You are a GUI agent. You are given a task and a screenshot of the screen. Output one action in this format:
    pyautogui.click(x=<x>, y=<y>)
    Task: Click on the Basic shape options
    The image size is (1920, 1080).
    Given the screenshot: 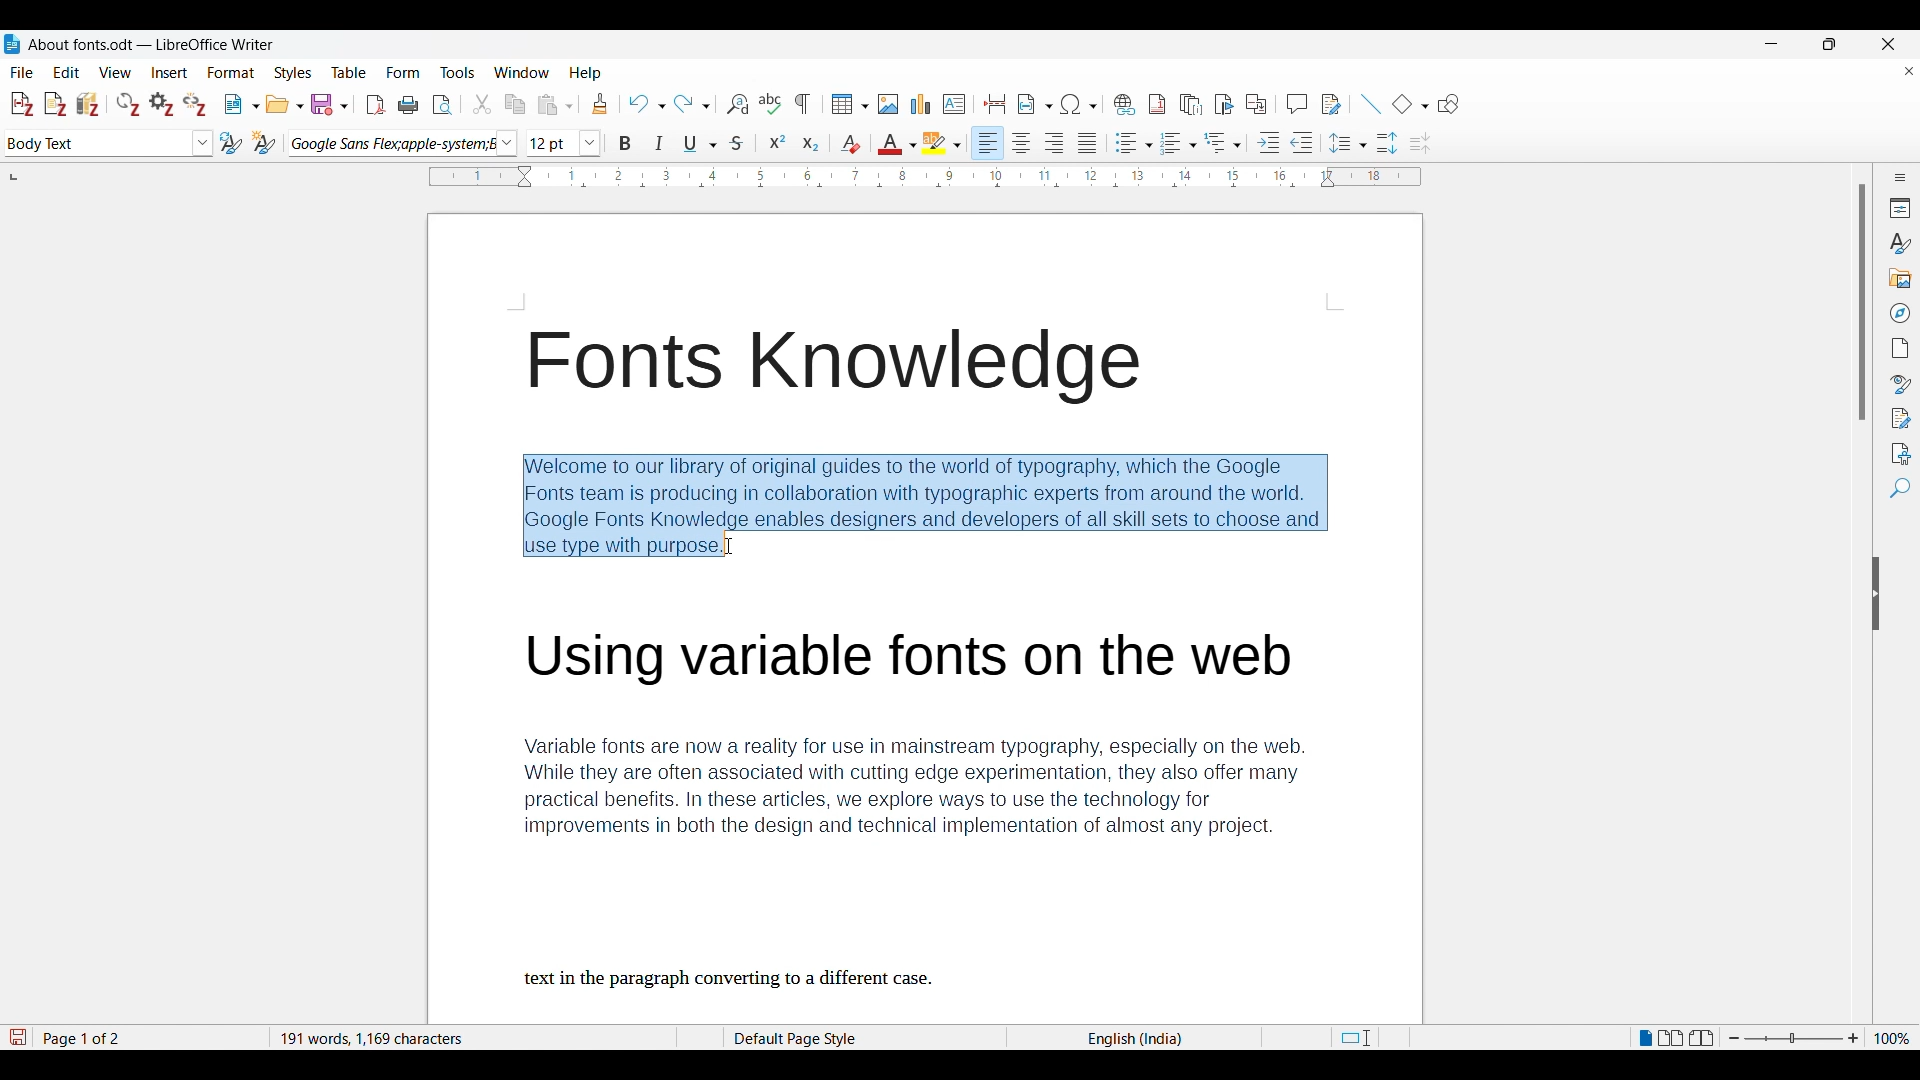 What is the action you would take?
    pyautogui.click(x=1410, y=104)
    